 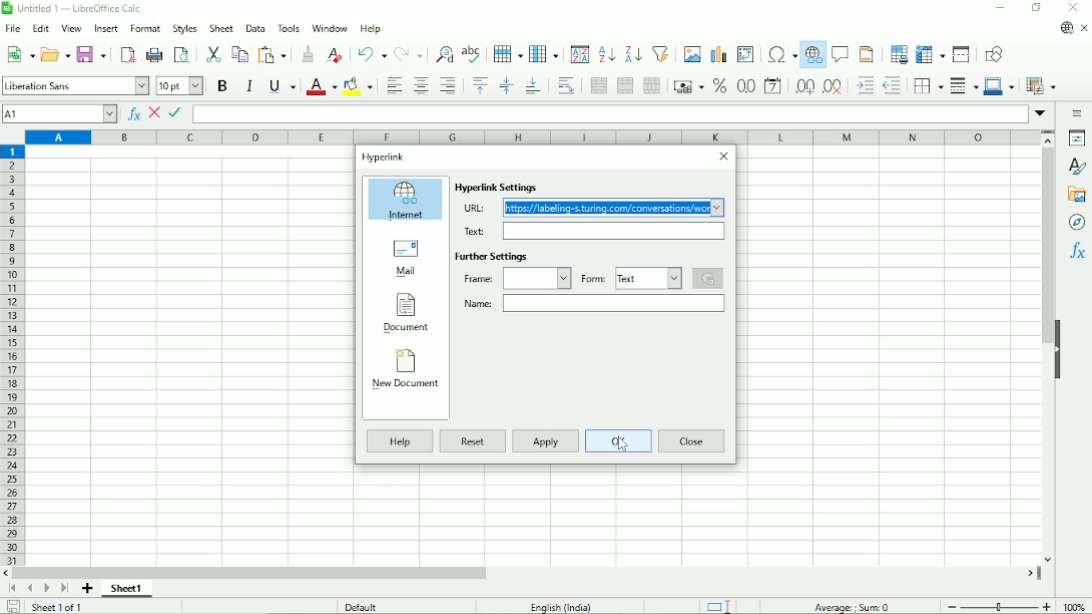 What do you see at coordinates (249, 572) in the screenshot?
I see `Horizontal scrollbar` at bounding box center [249, 572].